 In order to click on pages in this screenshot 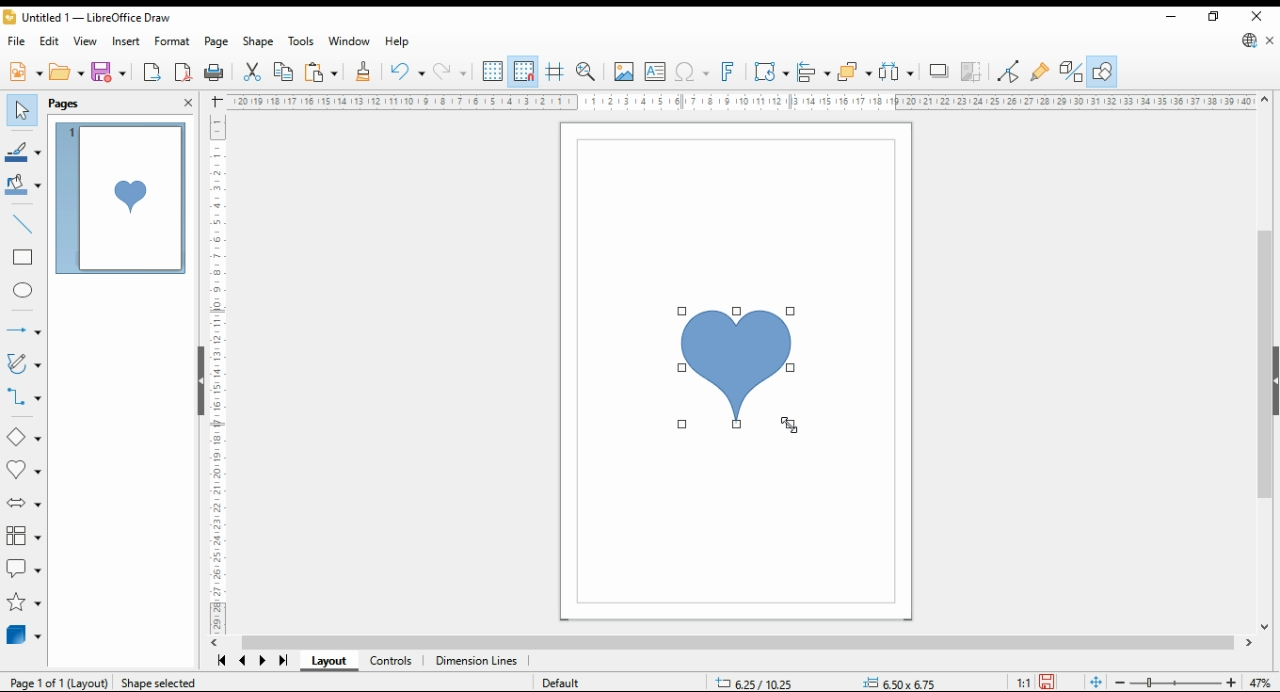, I will do `click(80, 103)`.